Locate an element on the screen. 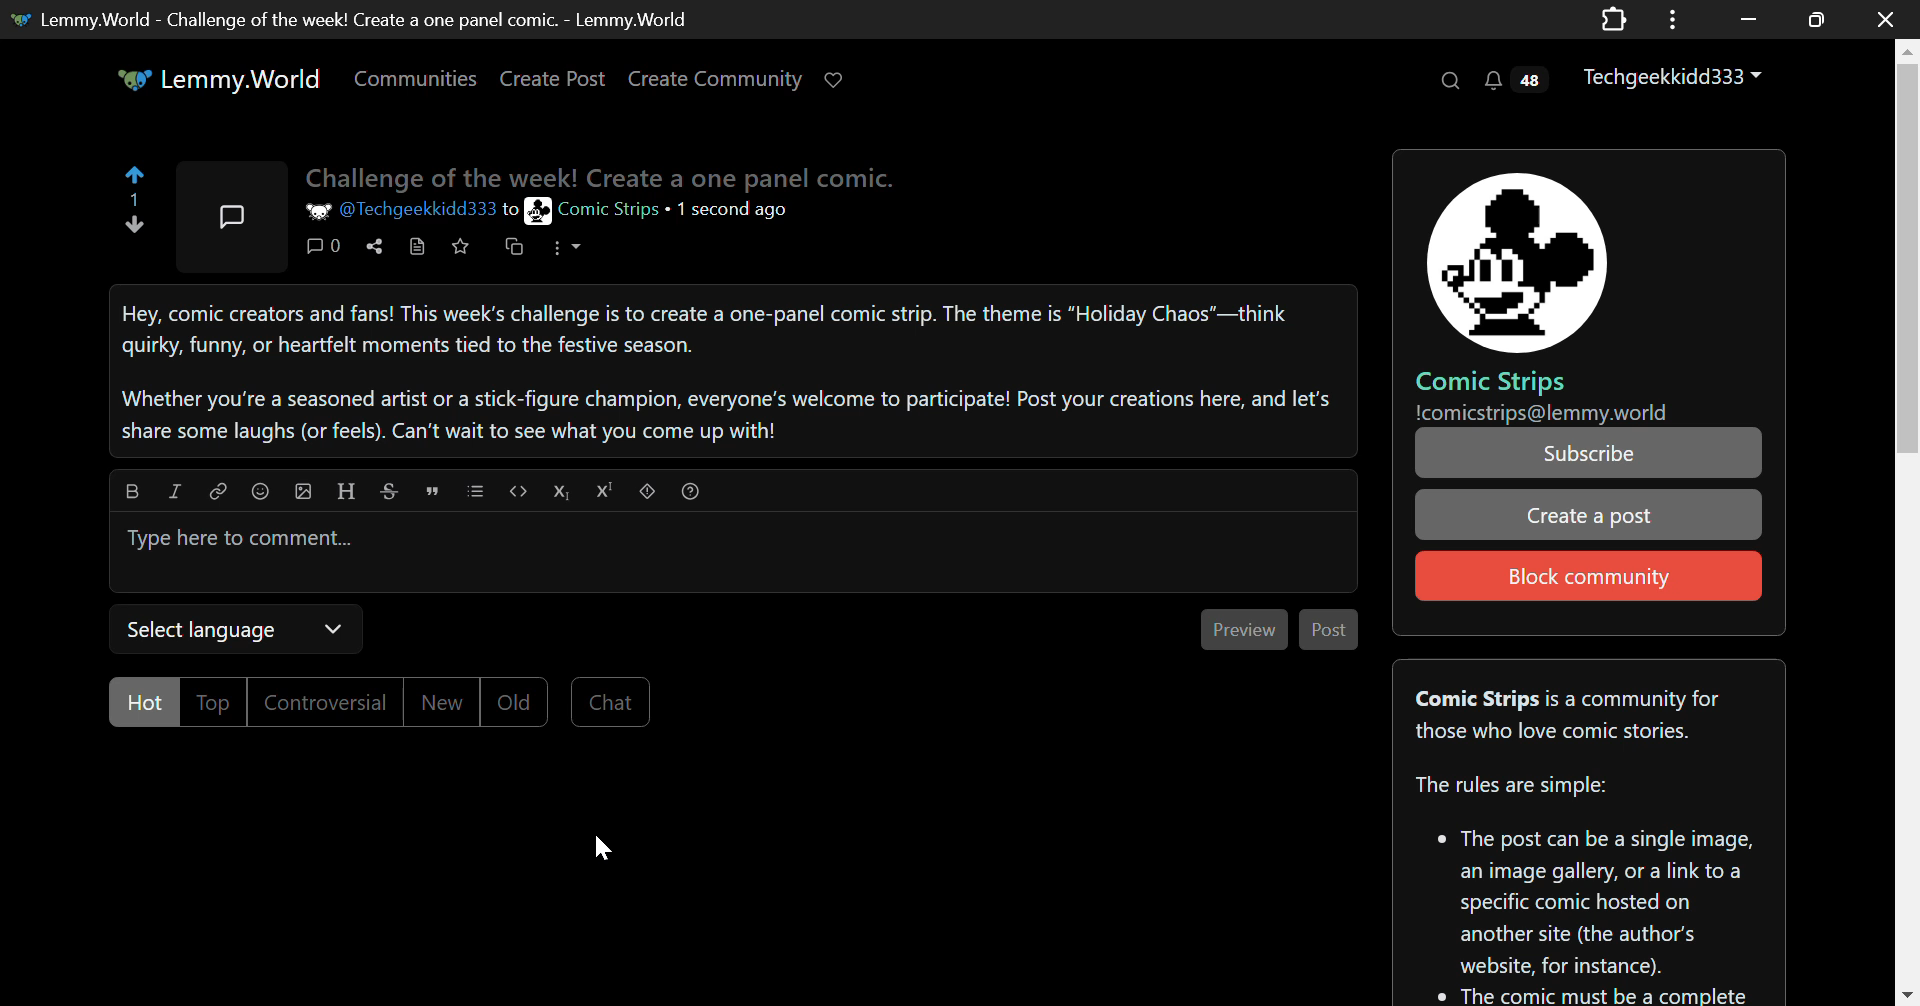 The height and width of the screenshot is (1006, 1920). Comment Counter is located at coordinates (322, 247).